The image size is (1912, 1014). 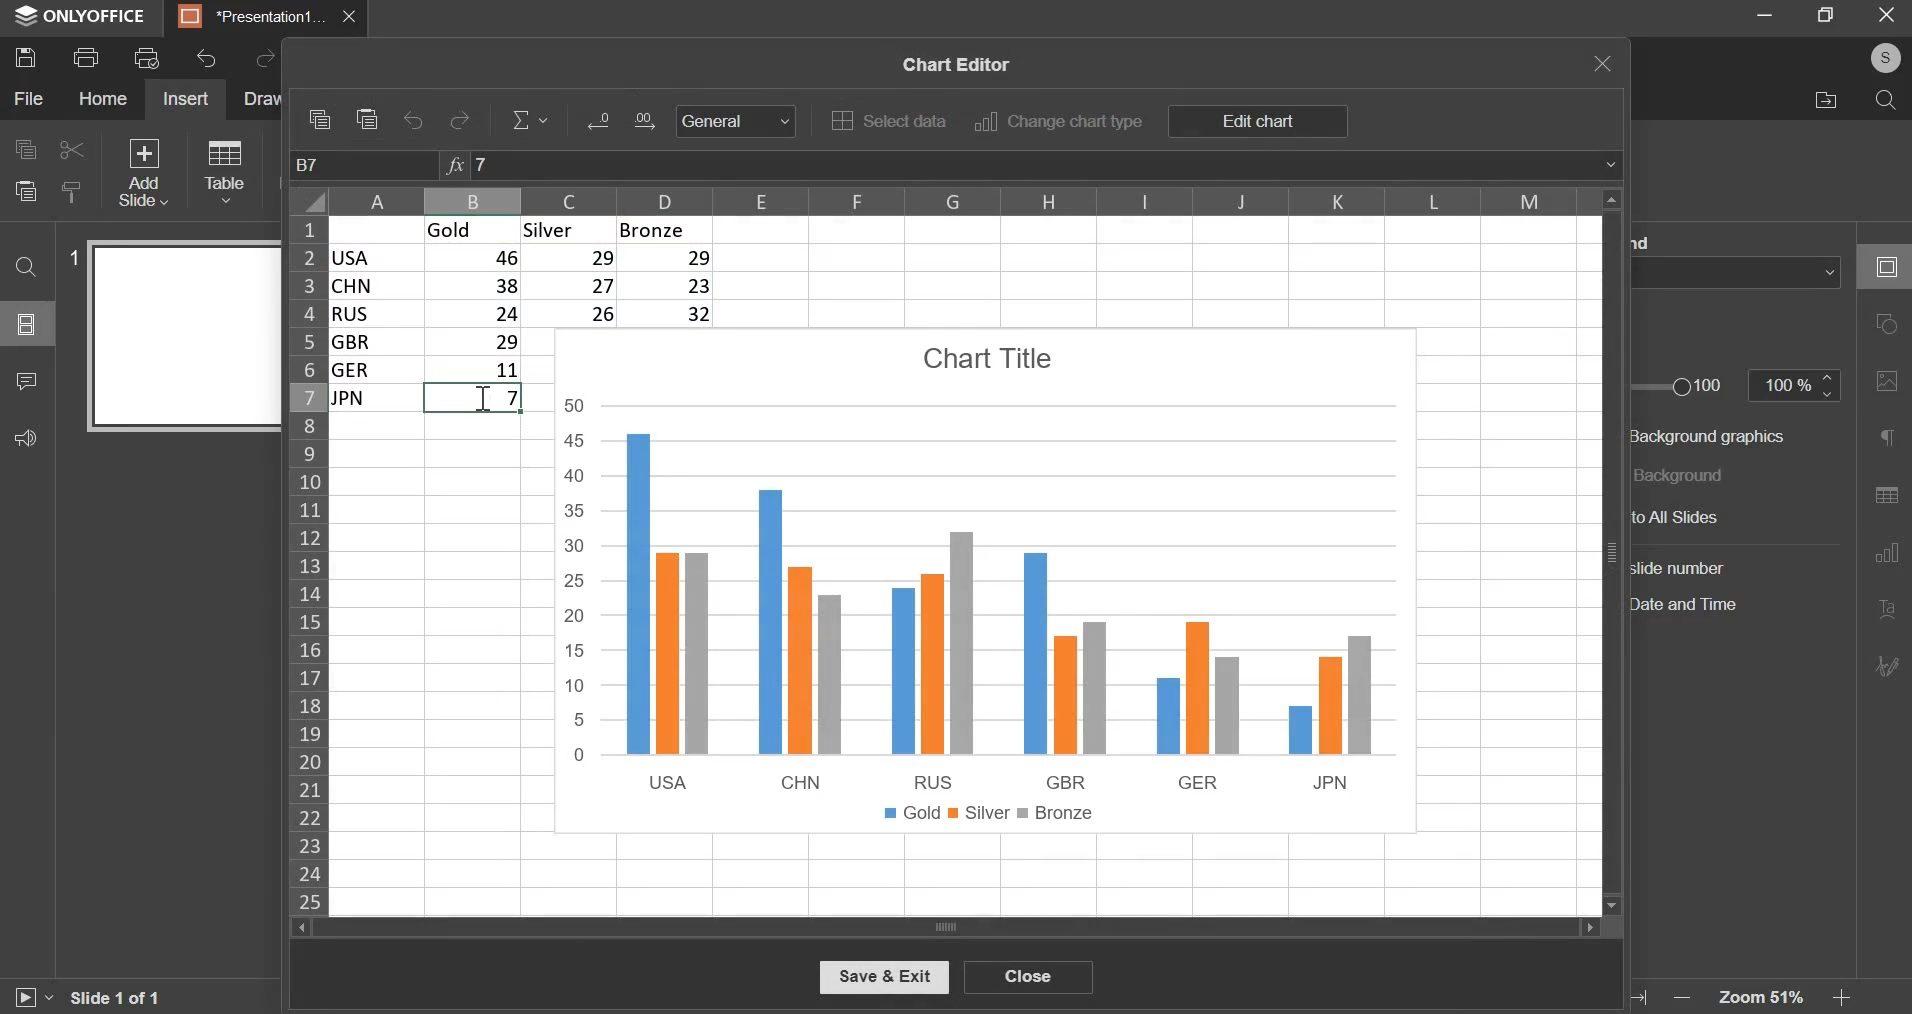 What do you see at coordinates (1885, 14) in the screenshot?
I see `exit` at bounding box center [1885, 14].